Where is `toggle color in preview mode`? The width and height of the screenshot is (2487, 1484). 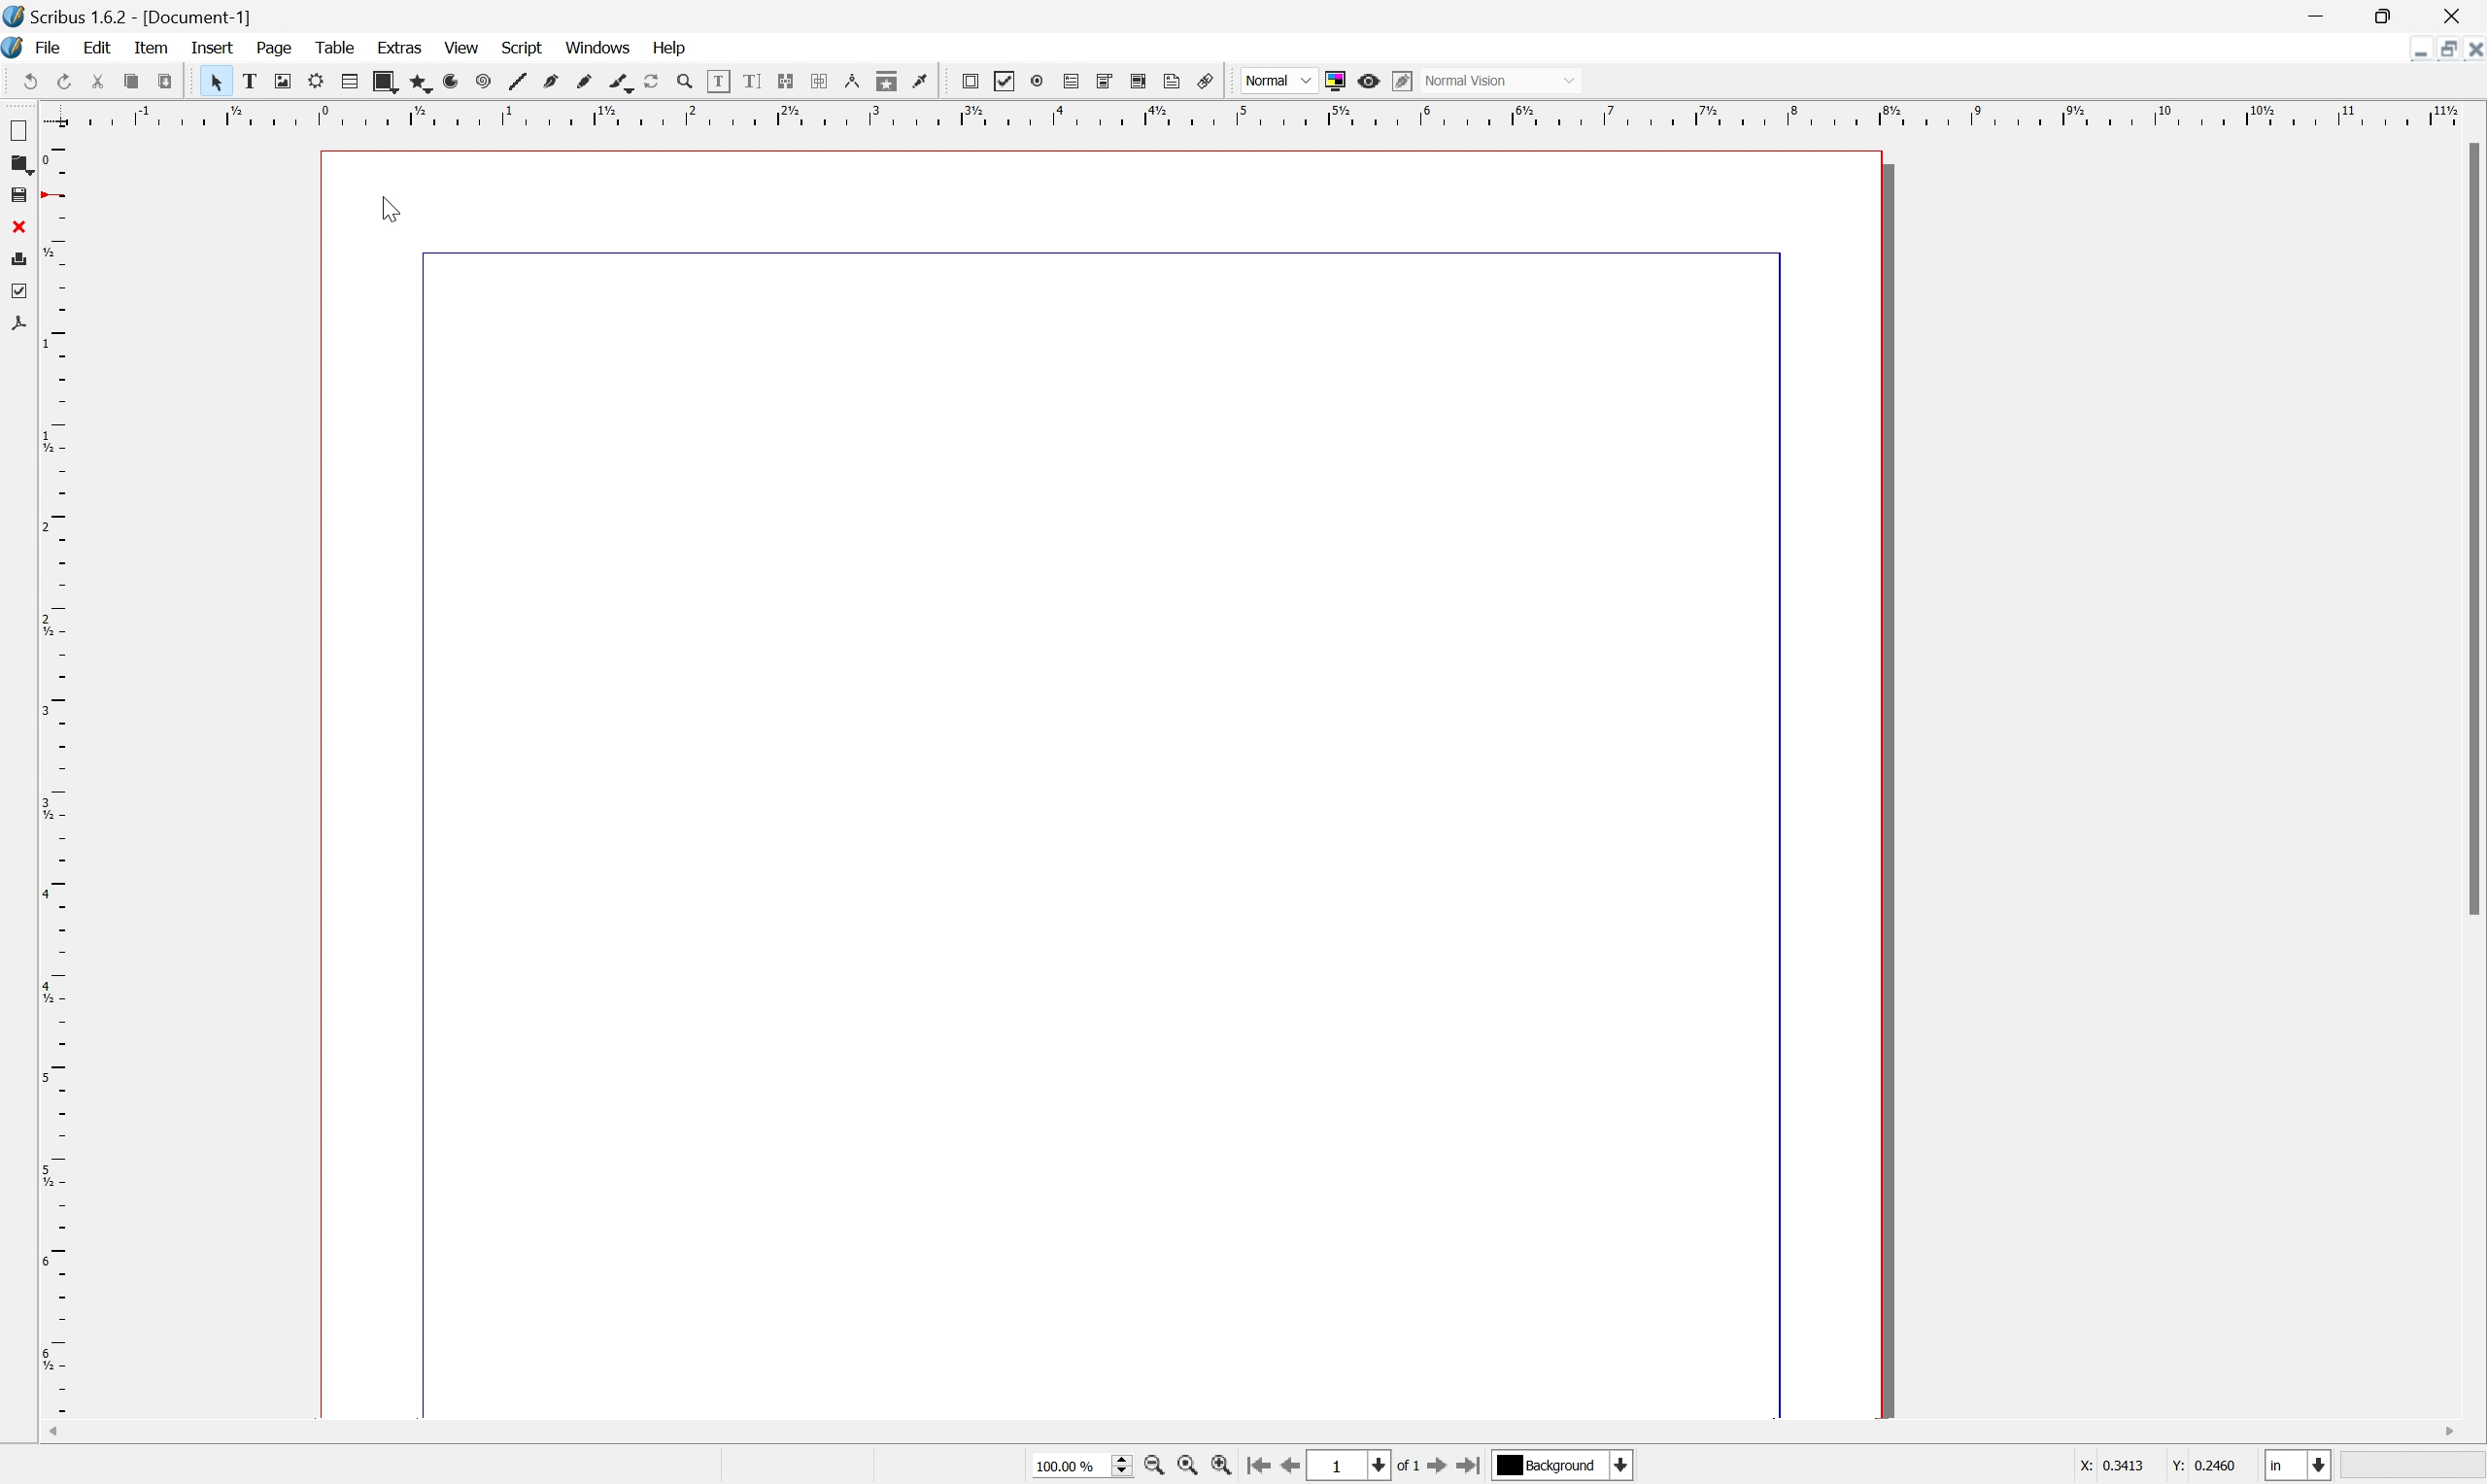
toggle color in preview mode is located at coordinates (1335, 79).